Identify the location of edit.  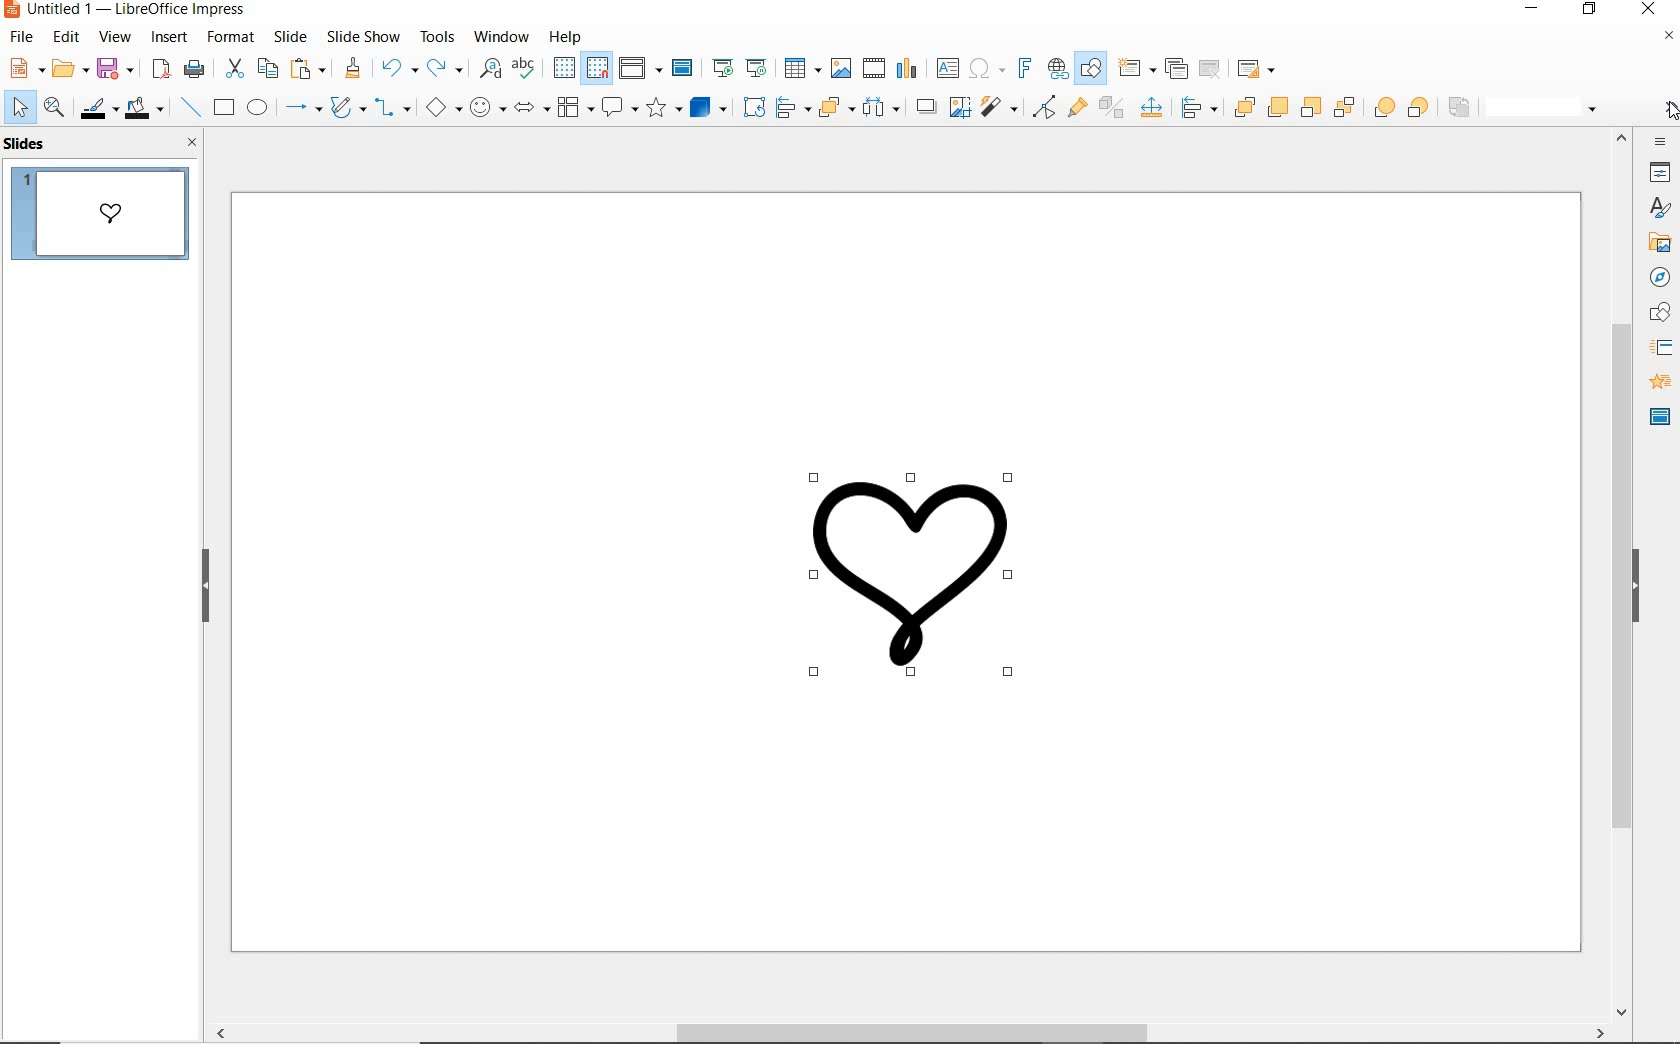
(65, 37).